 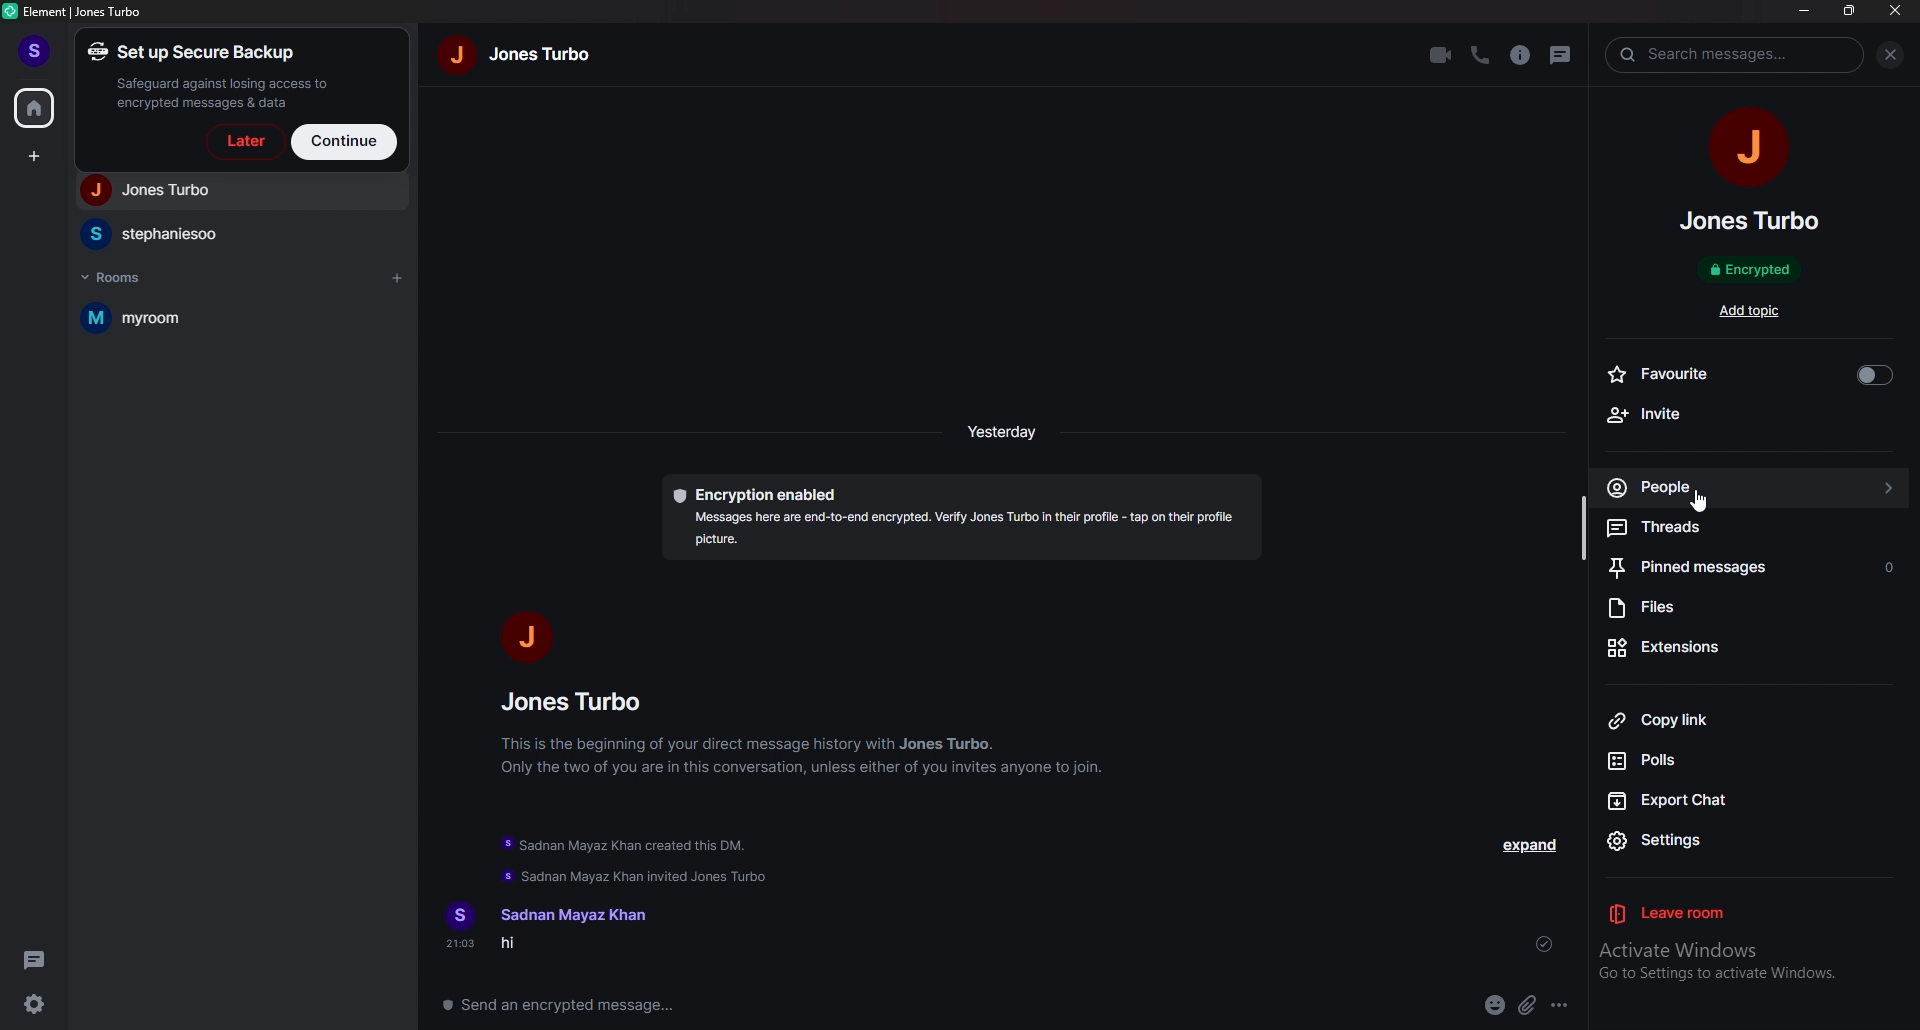 I want to click on resize, so click(x=1850, y=10).